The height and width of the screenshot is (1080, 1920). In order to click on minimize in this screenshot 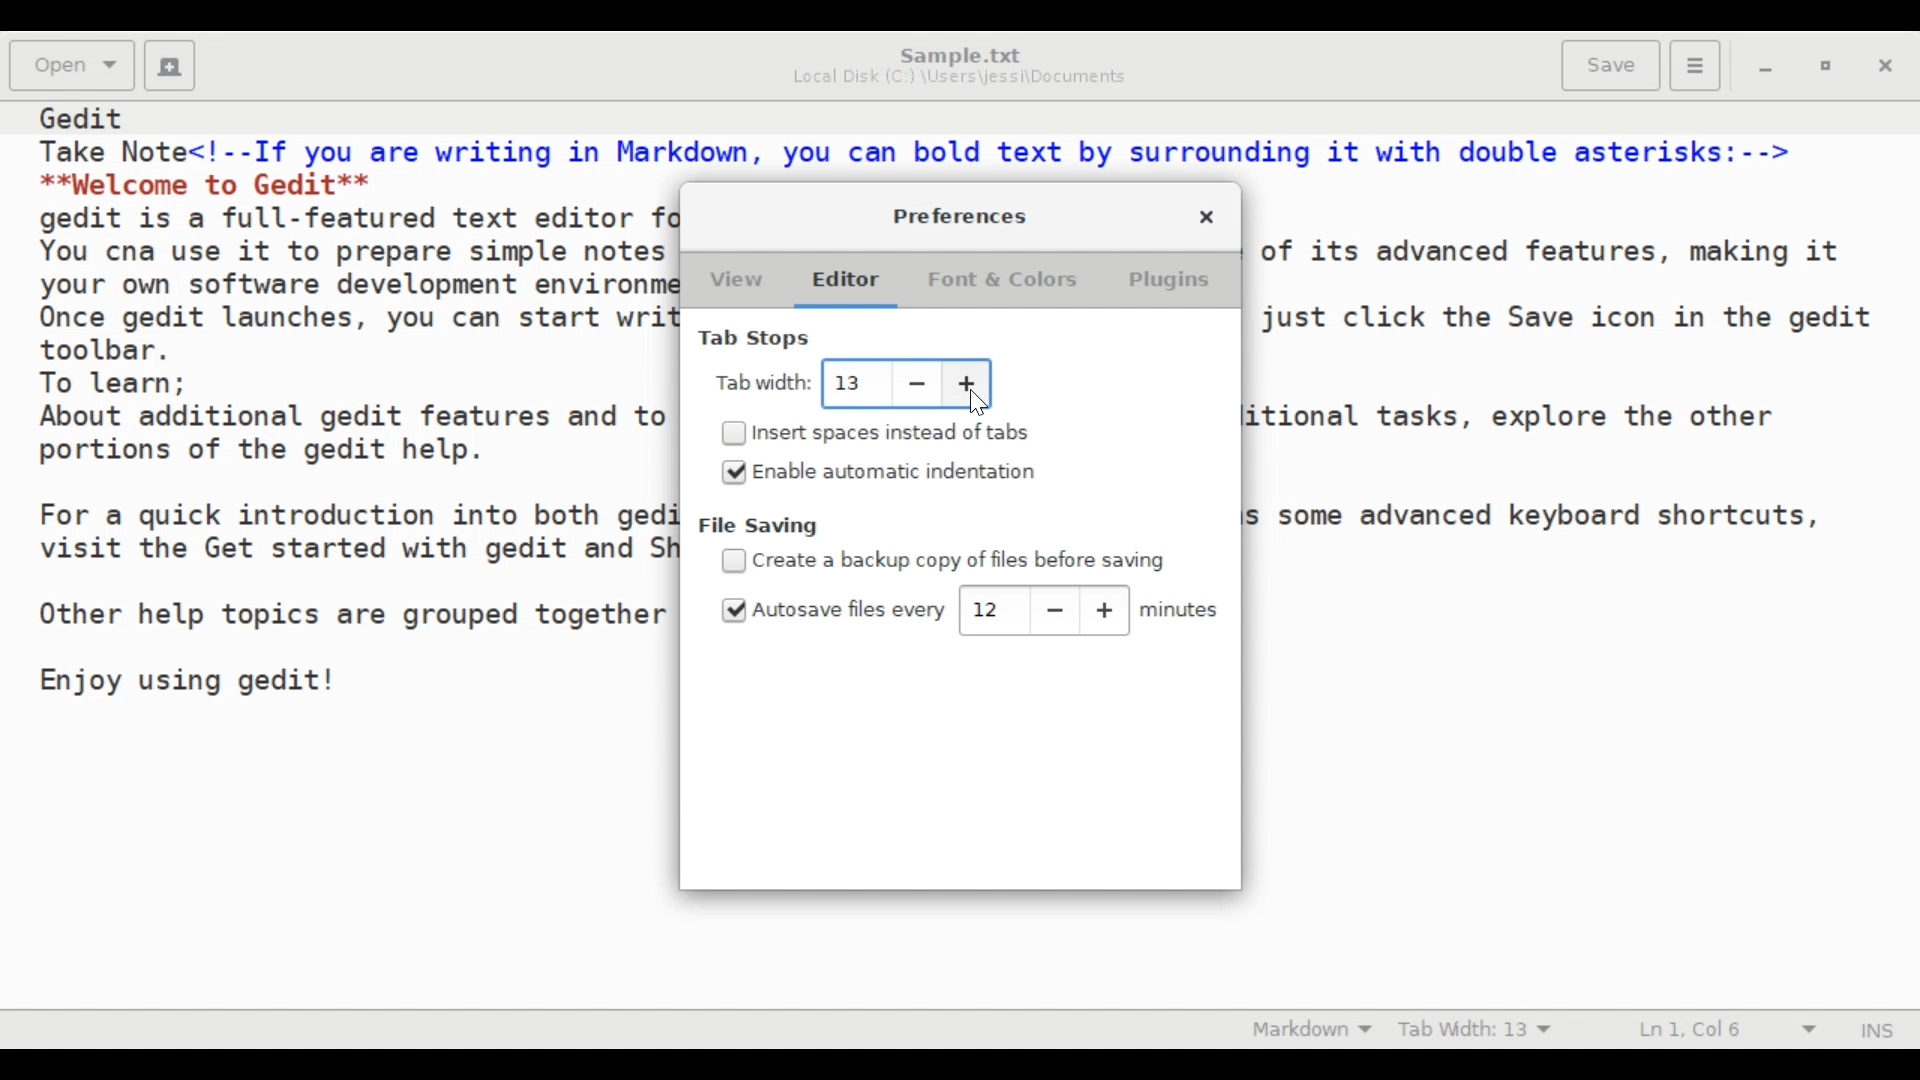, I will do `click(1769, 71)`.